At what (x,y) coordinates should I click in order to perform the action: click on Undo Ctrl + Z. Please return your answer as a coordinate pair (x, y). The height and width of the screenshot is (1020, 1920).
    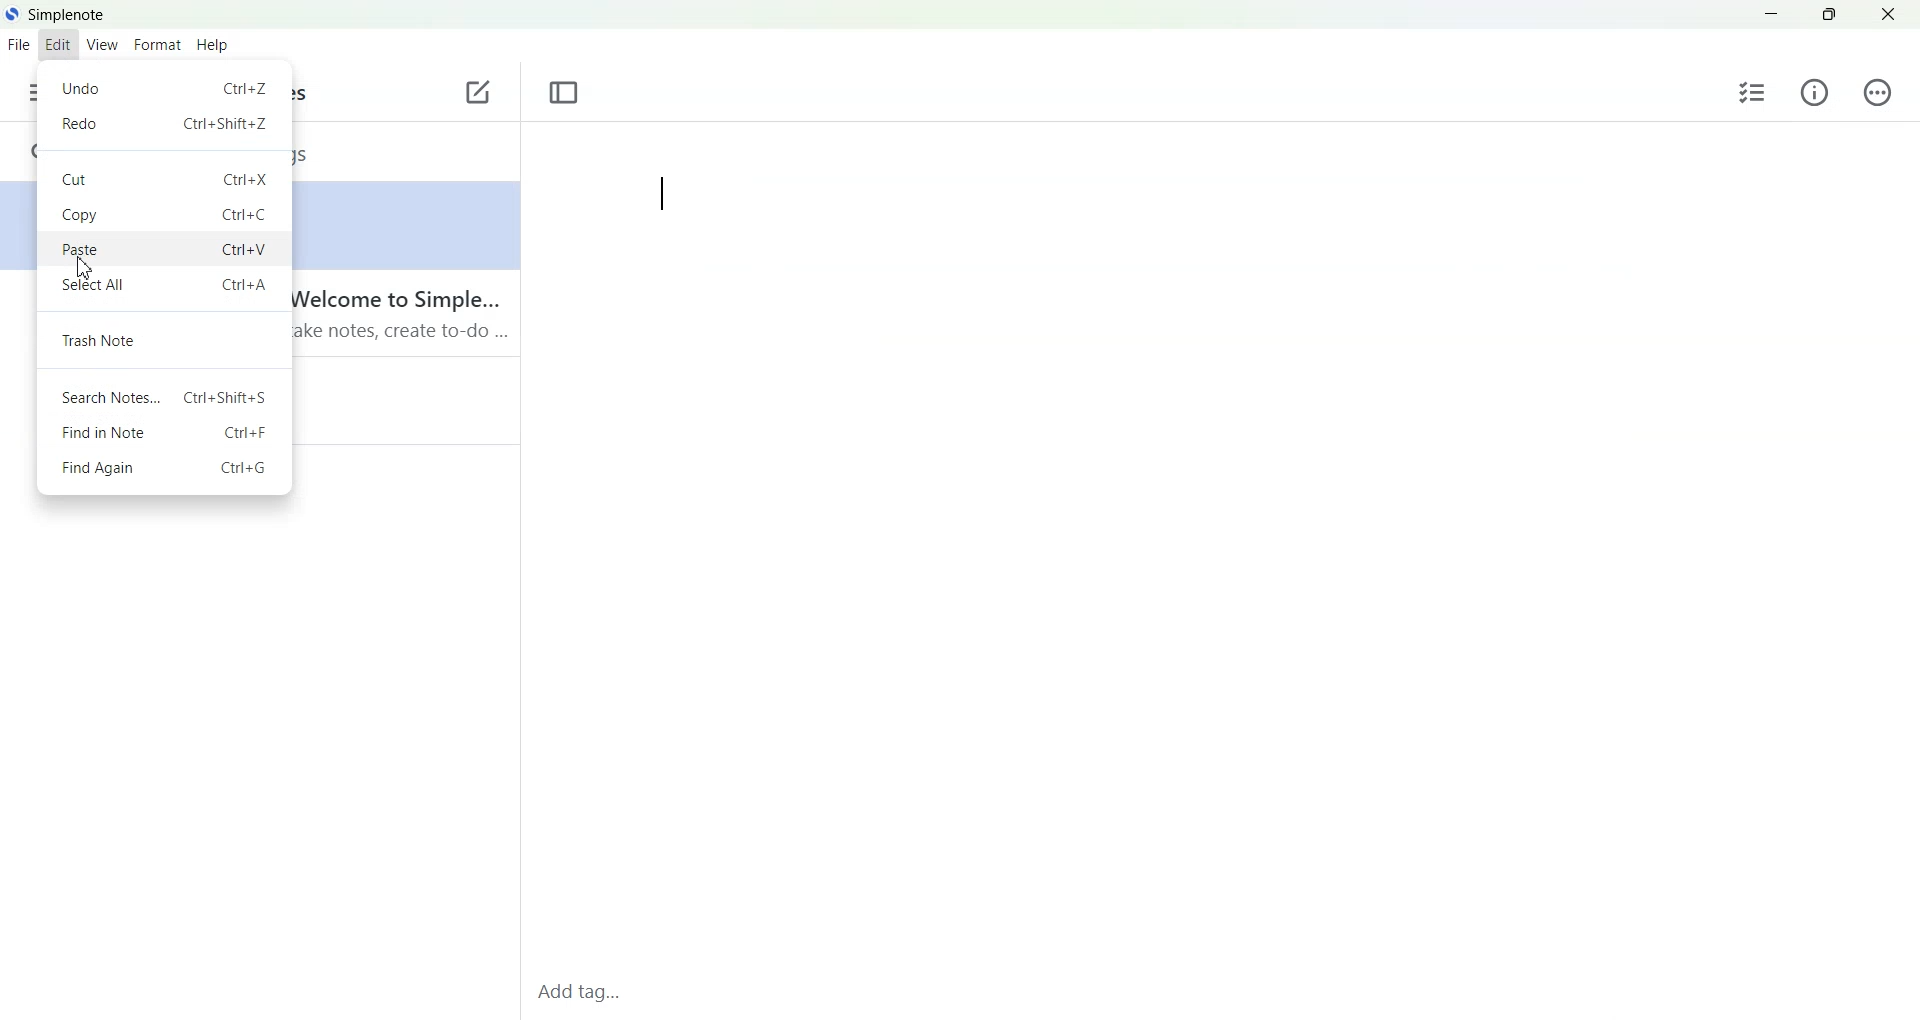
    Looking at the image, I should click on (163, 88).